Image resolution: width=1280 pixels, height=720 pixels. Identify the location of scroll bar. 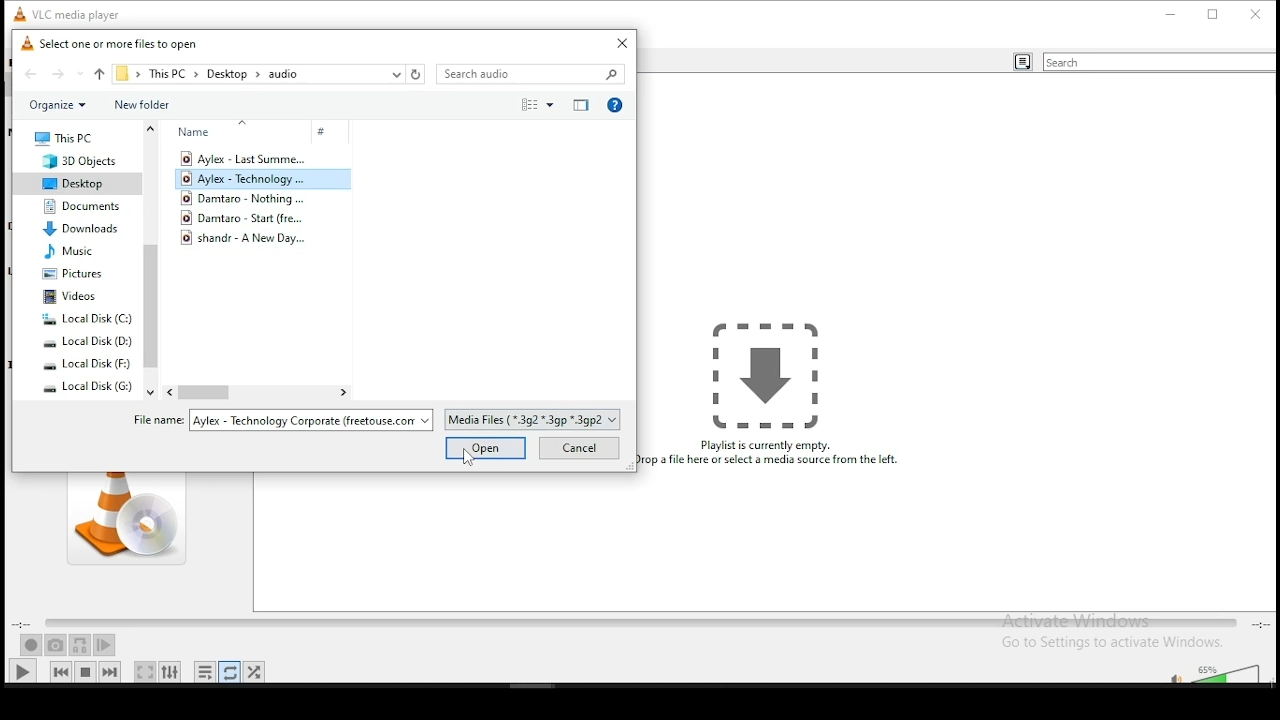
(257, 393).